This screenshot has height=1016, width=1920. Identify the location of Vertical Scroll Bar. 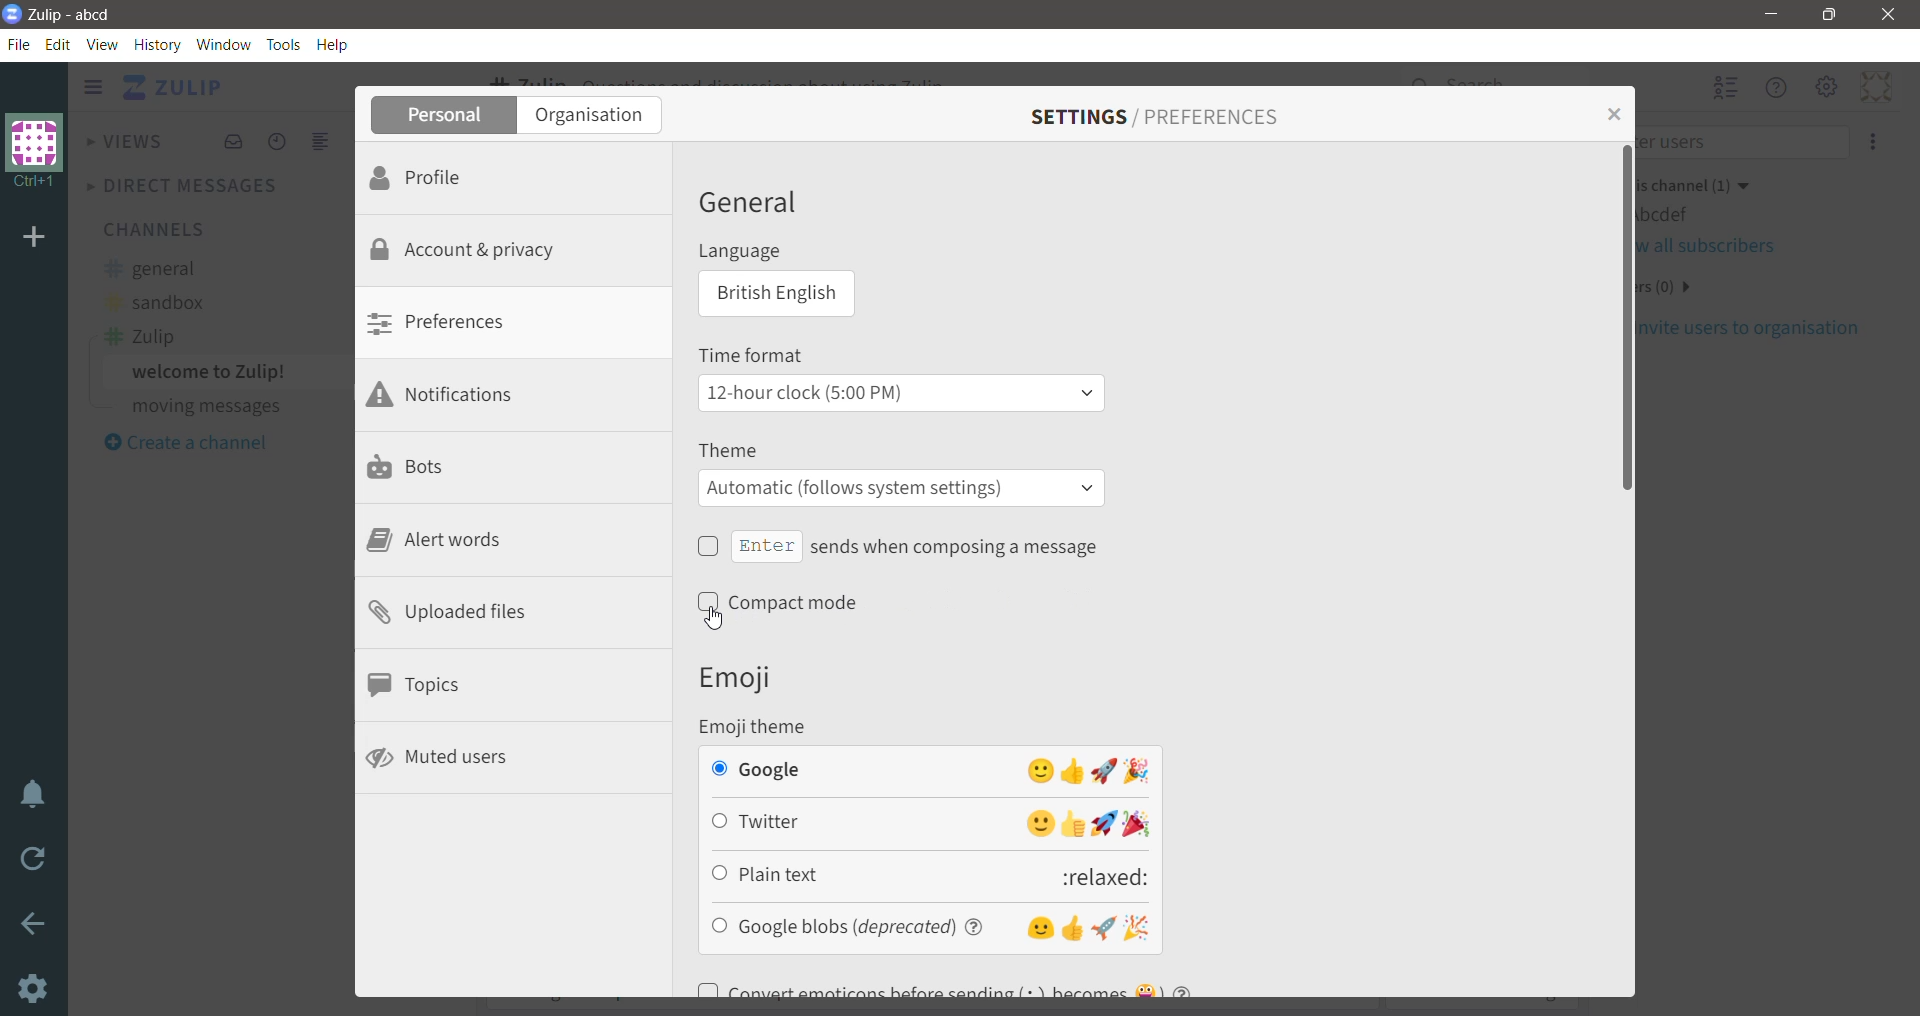
(1908, 538).